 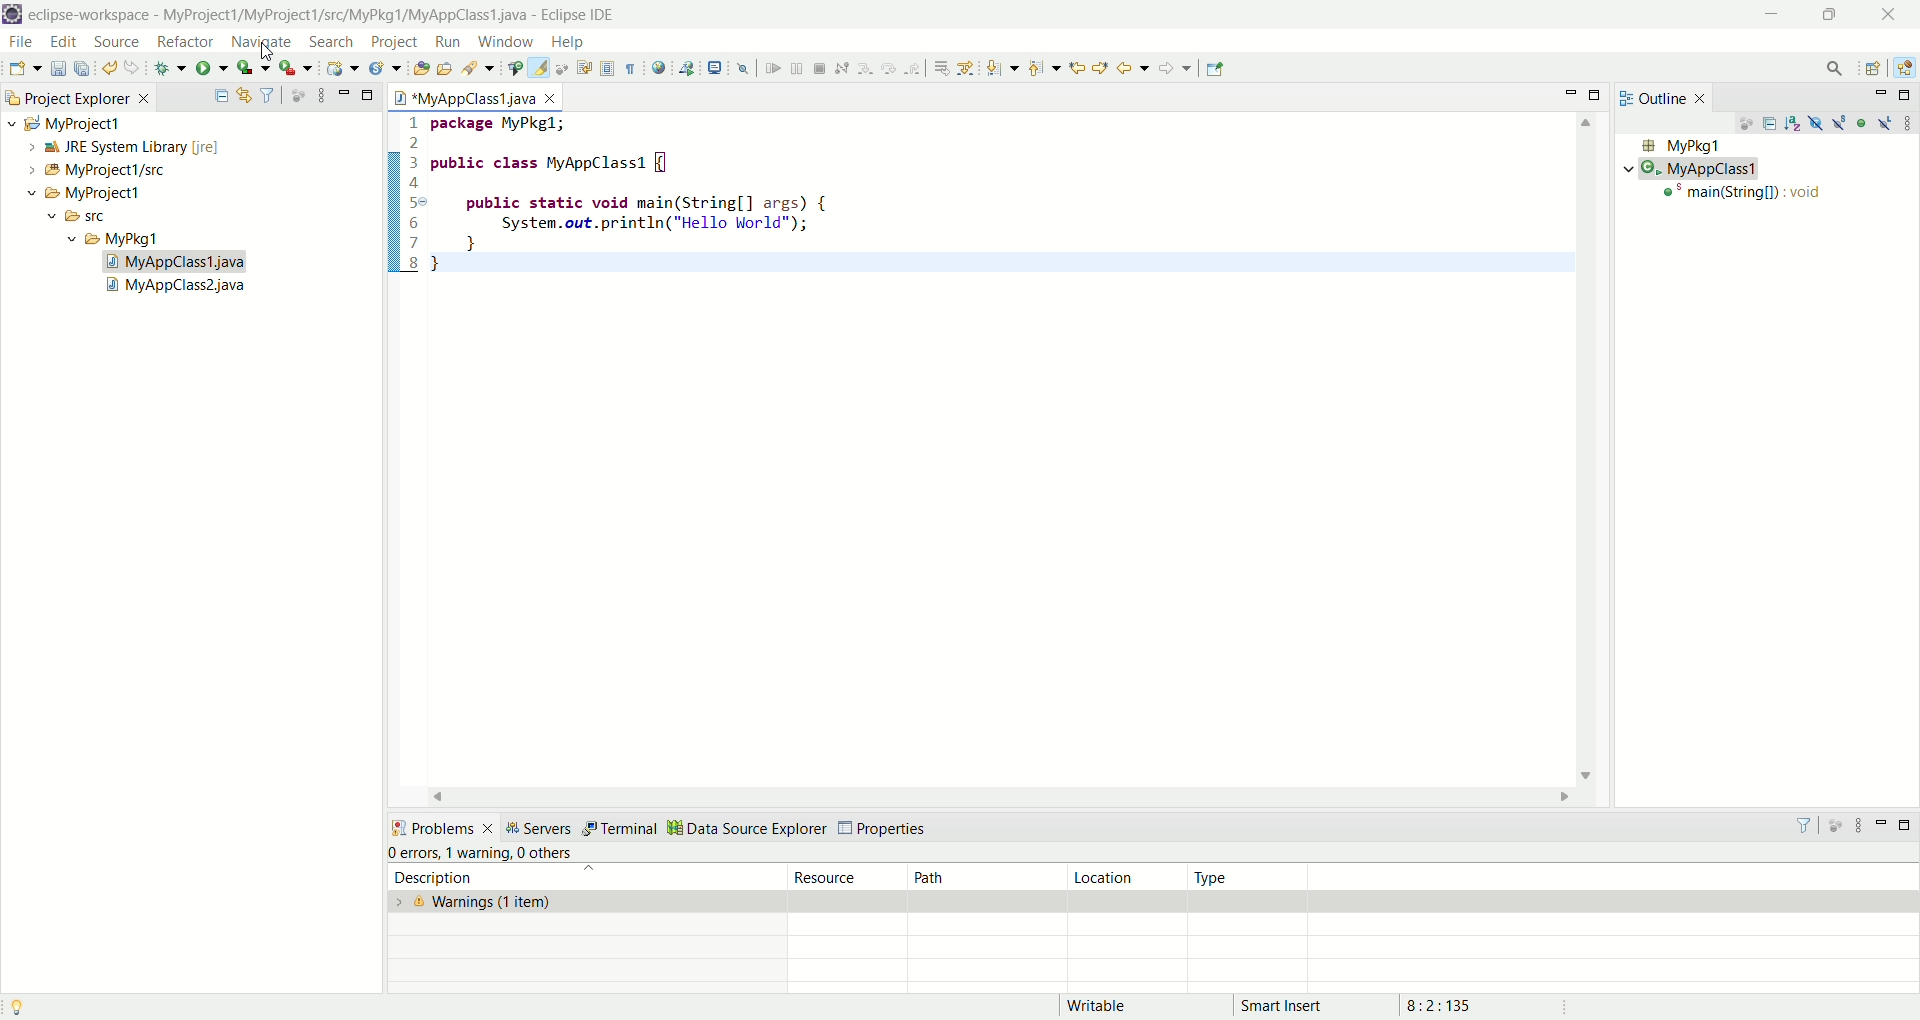 What do you see at coordinates (1880, 829) in the screenshot?
I see `minimize` at bounding box center [1880, 829].